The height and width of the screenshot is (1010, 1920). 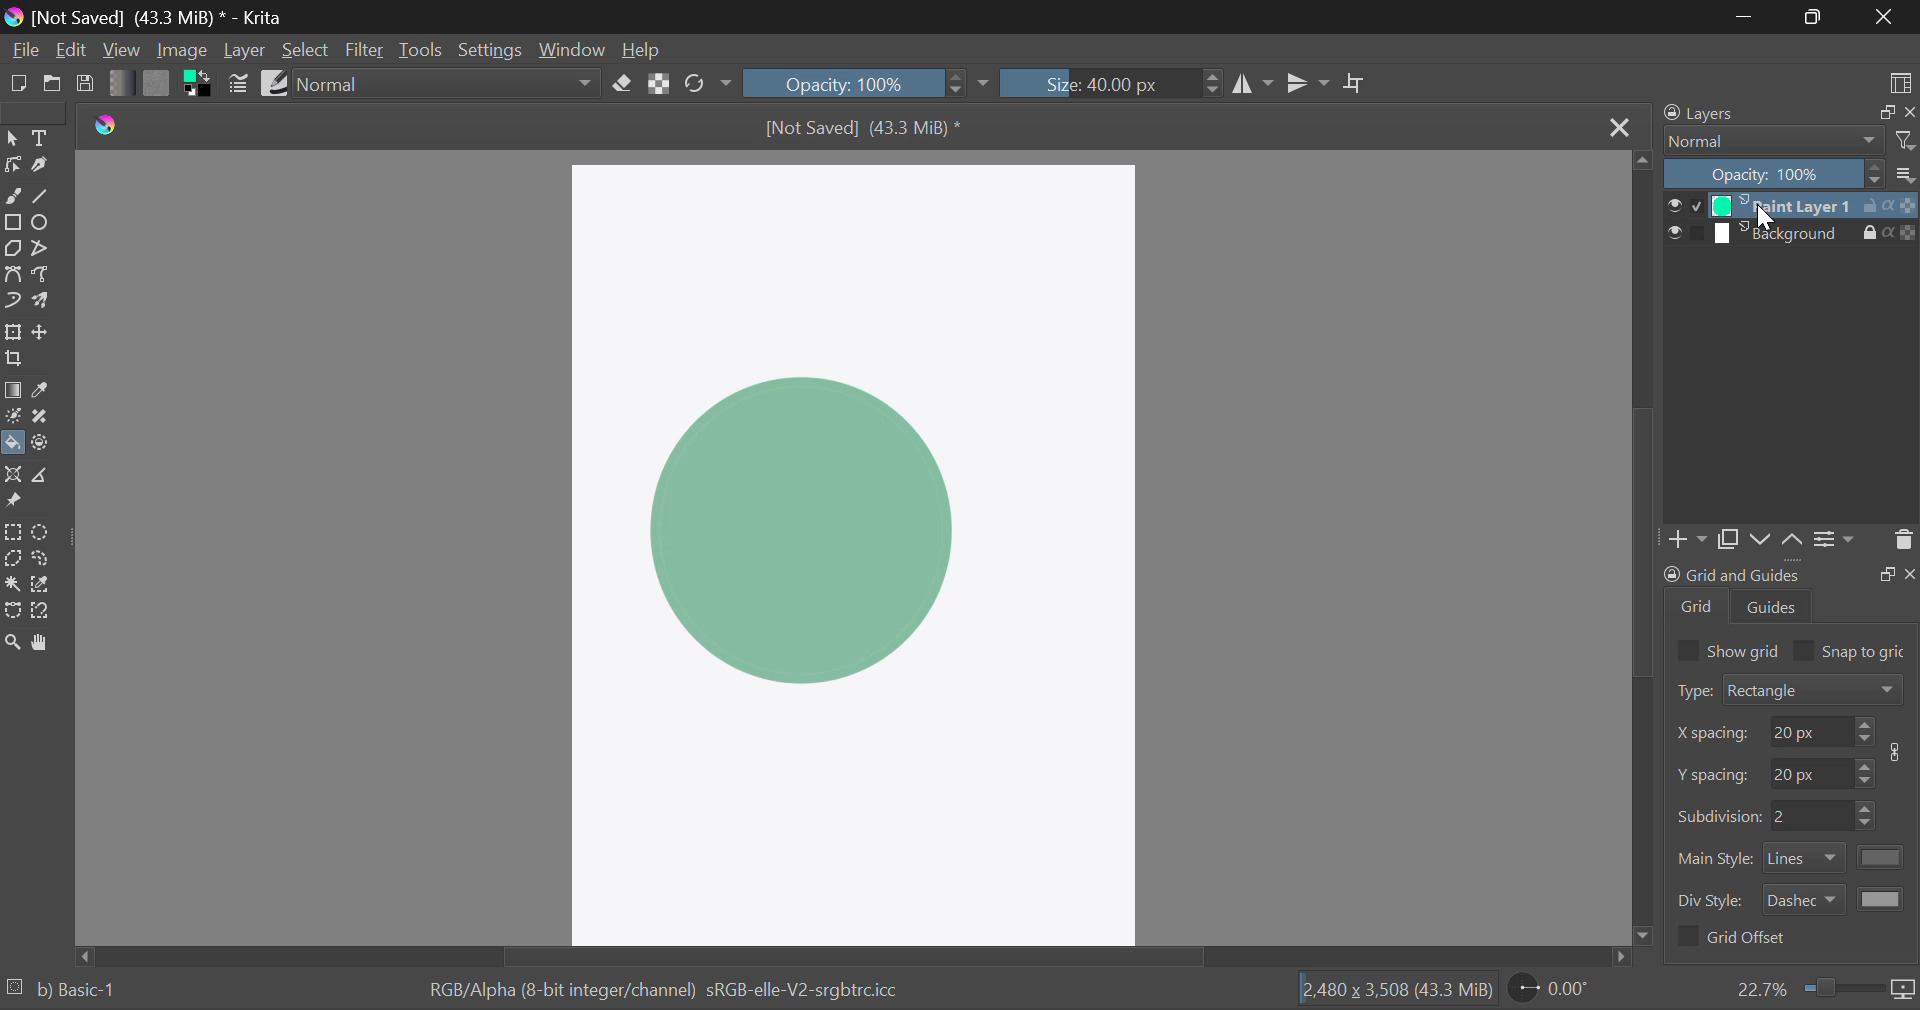 I want to click on Text, so click(x=40, y=138).